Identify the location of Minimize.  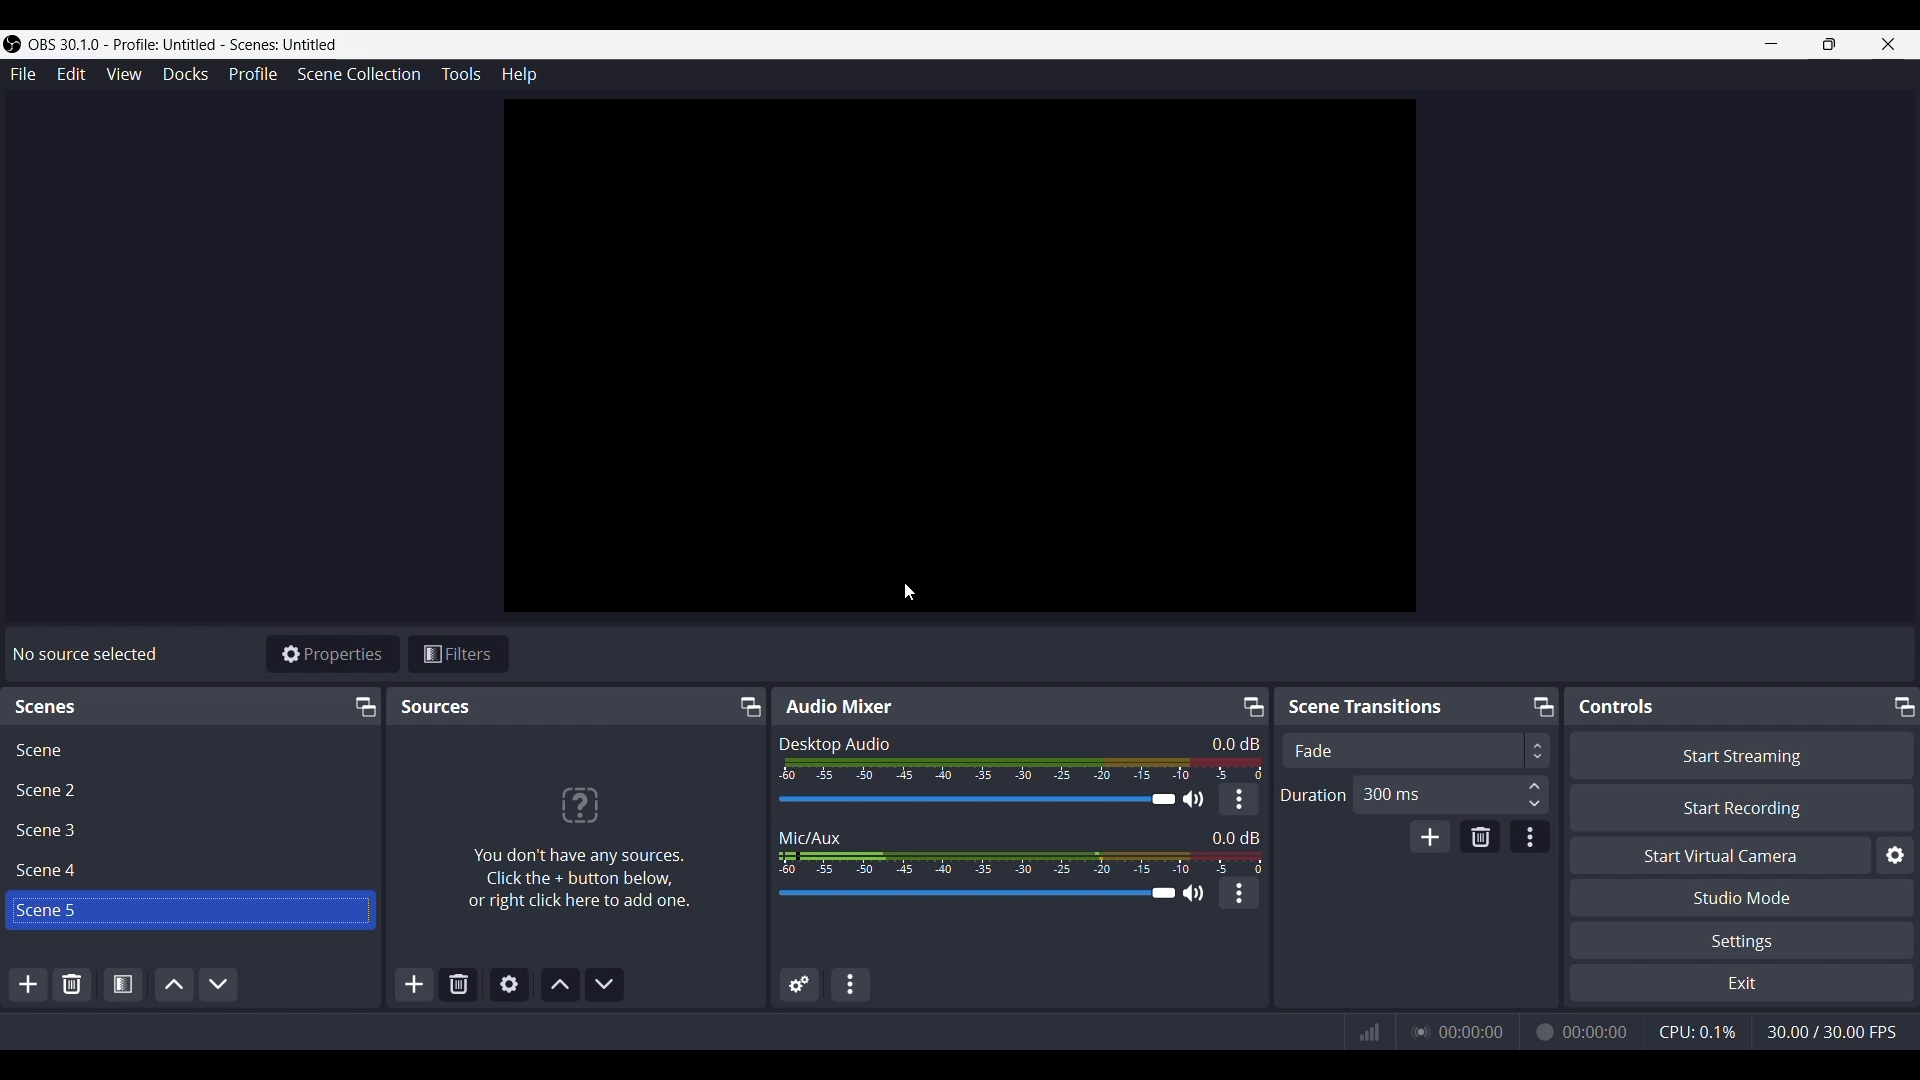
(1250, 706).